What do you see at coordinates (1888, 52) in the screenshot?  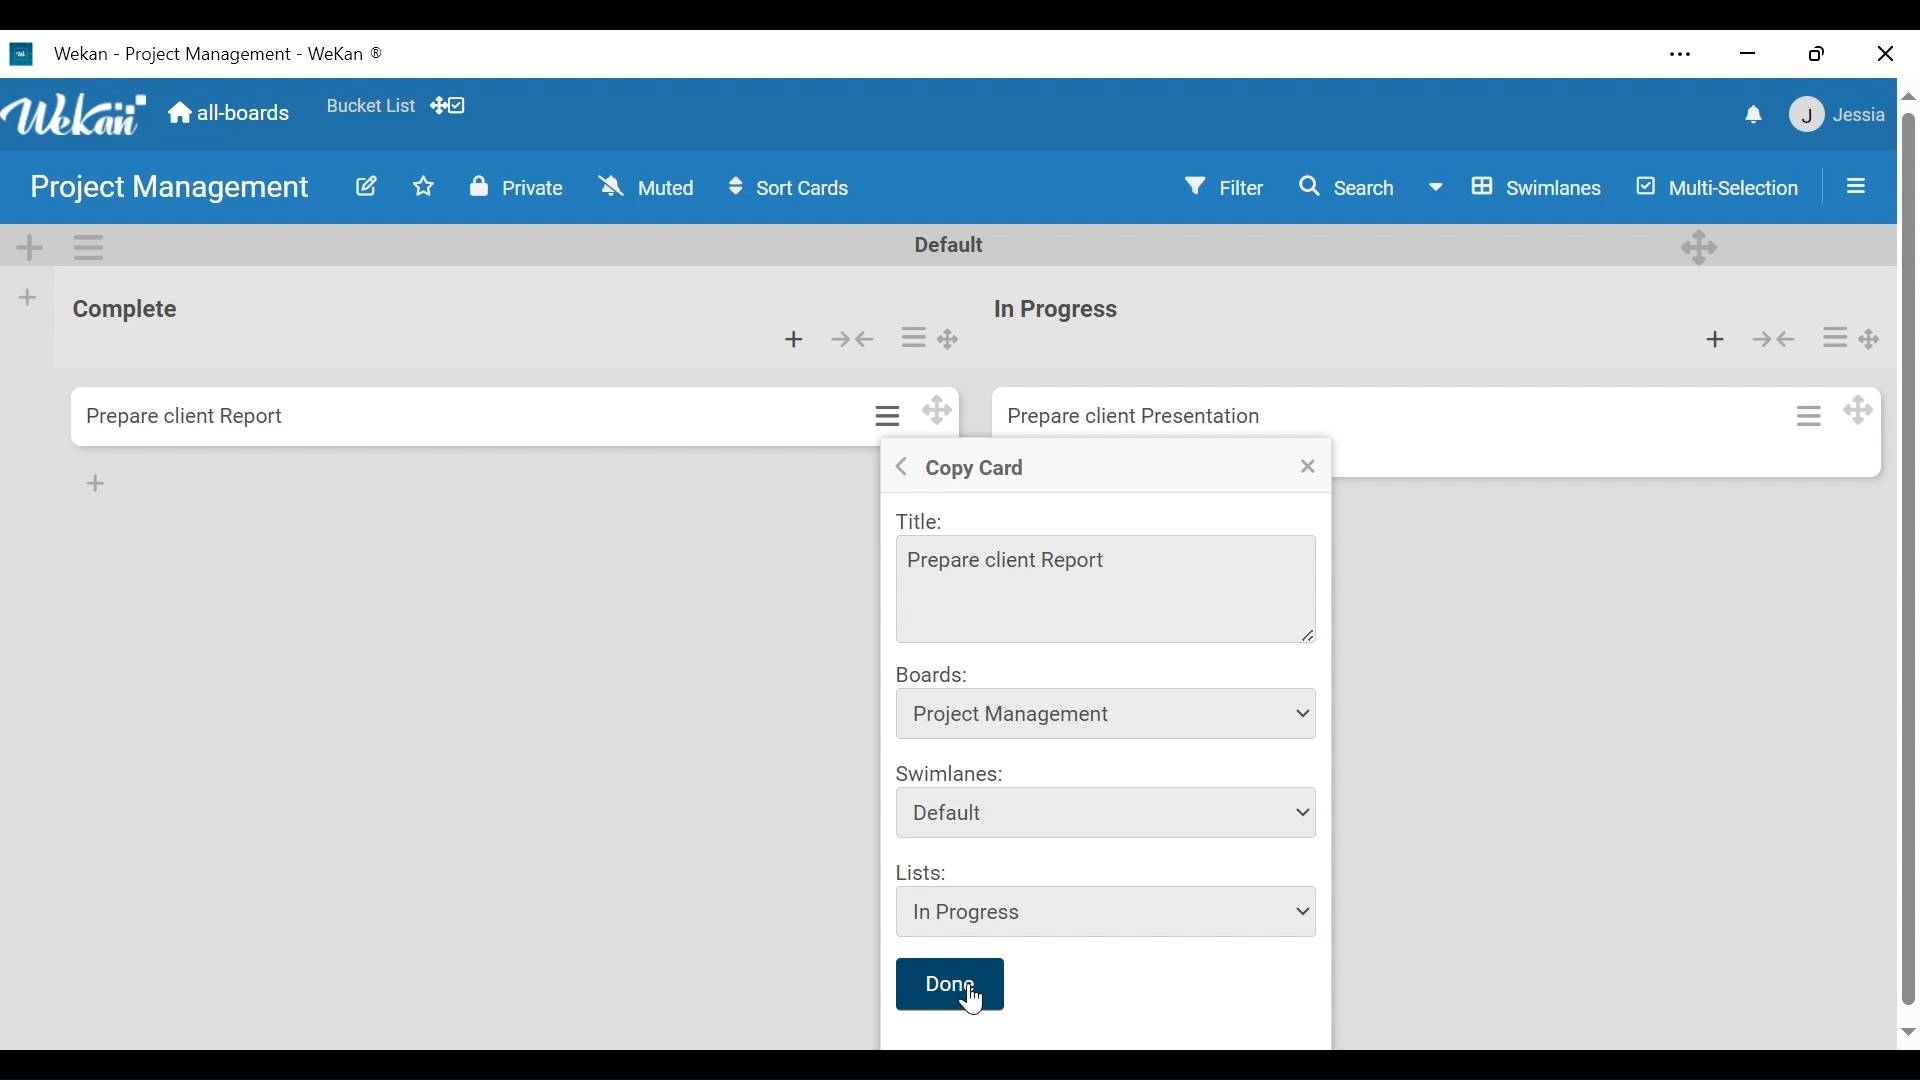 I see `Close` at bounding box center [1888, 52].